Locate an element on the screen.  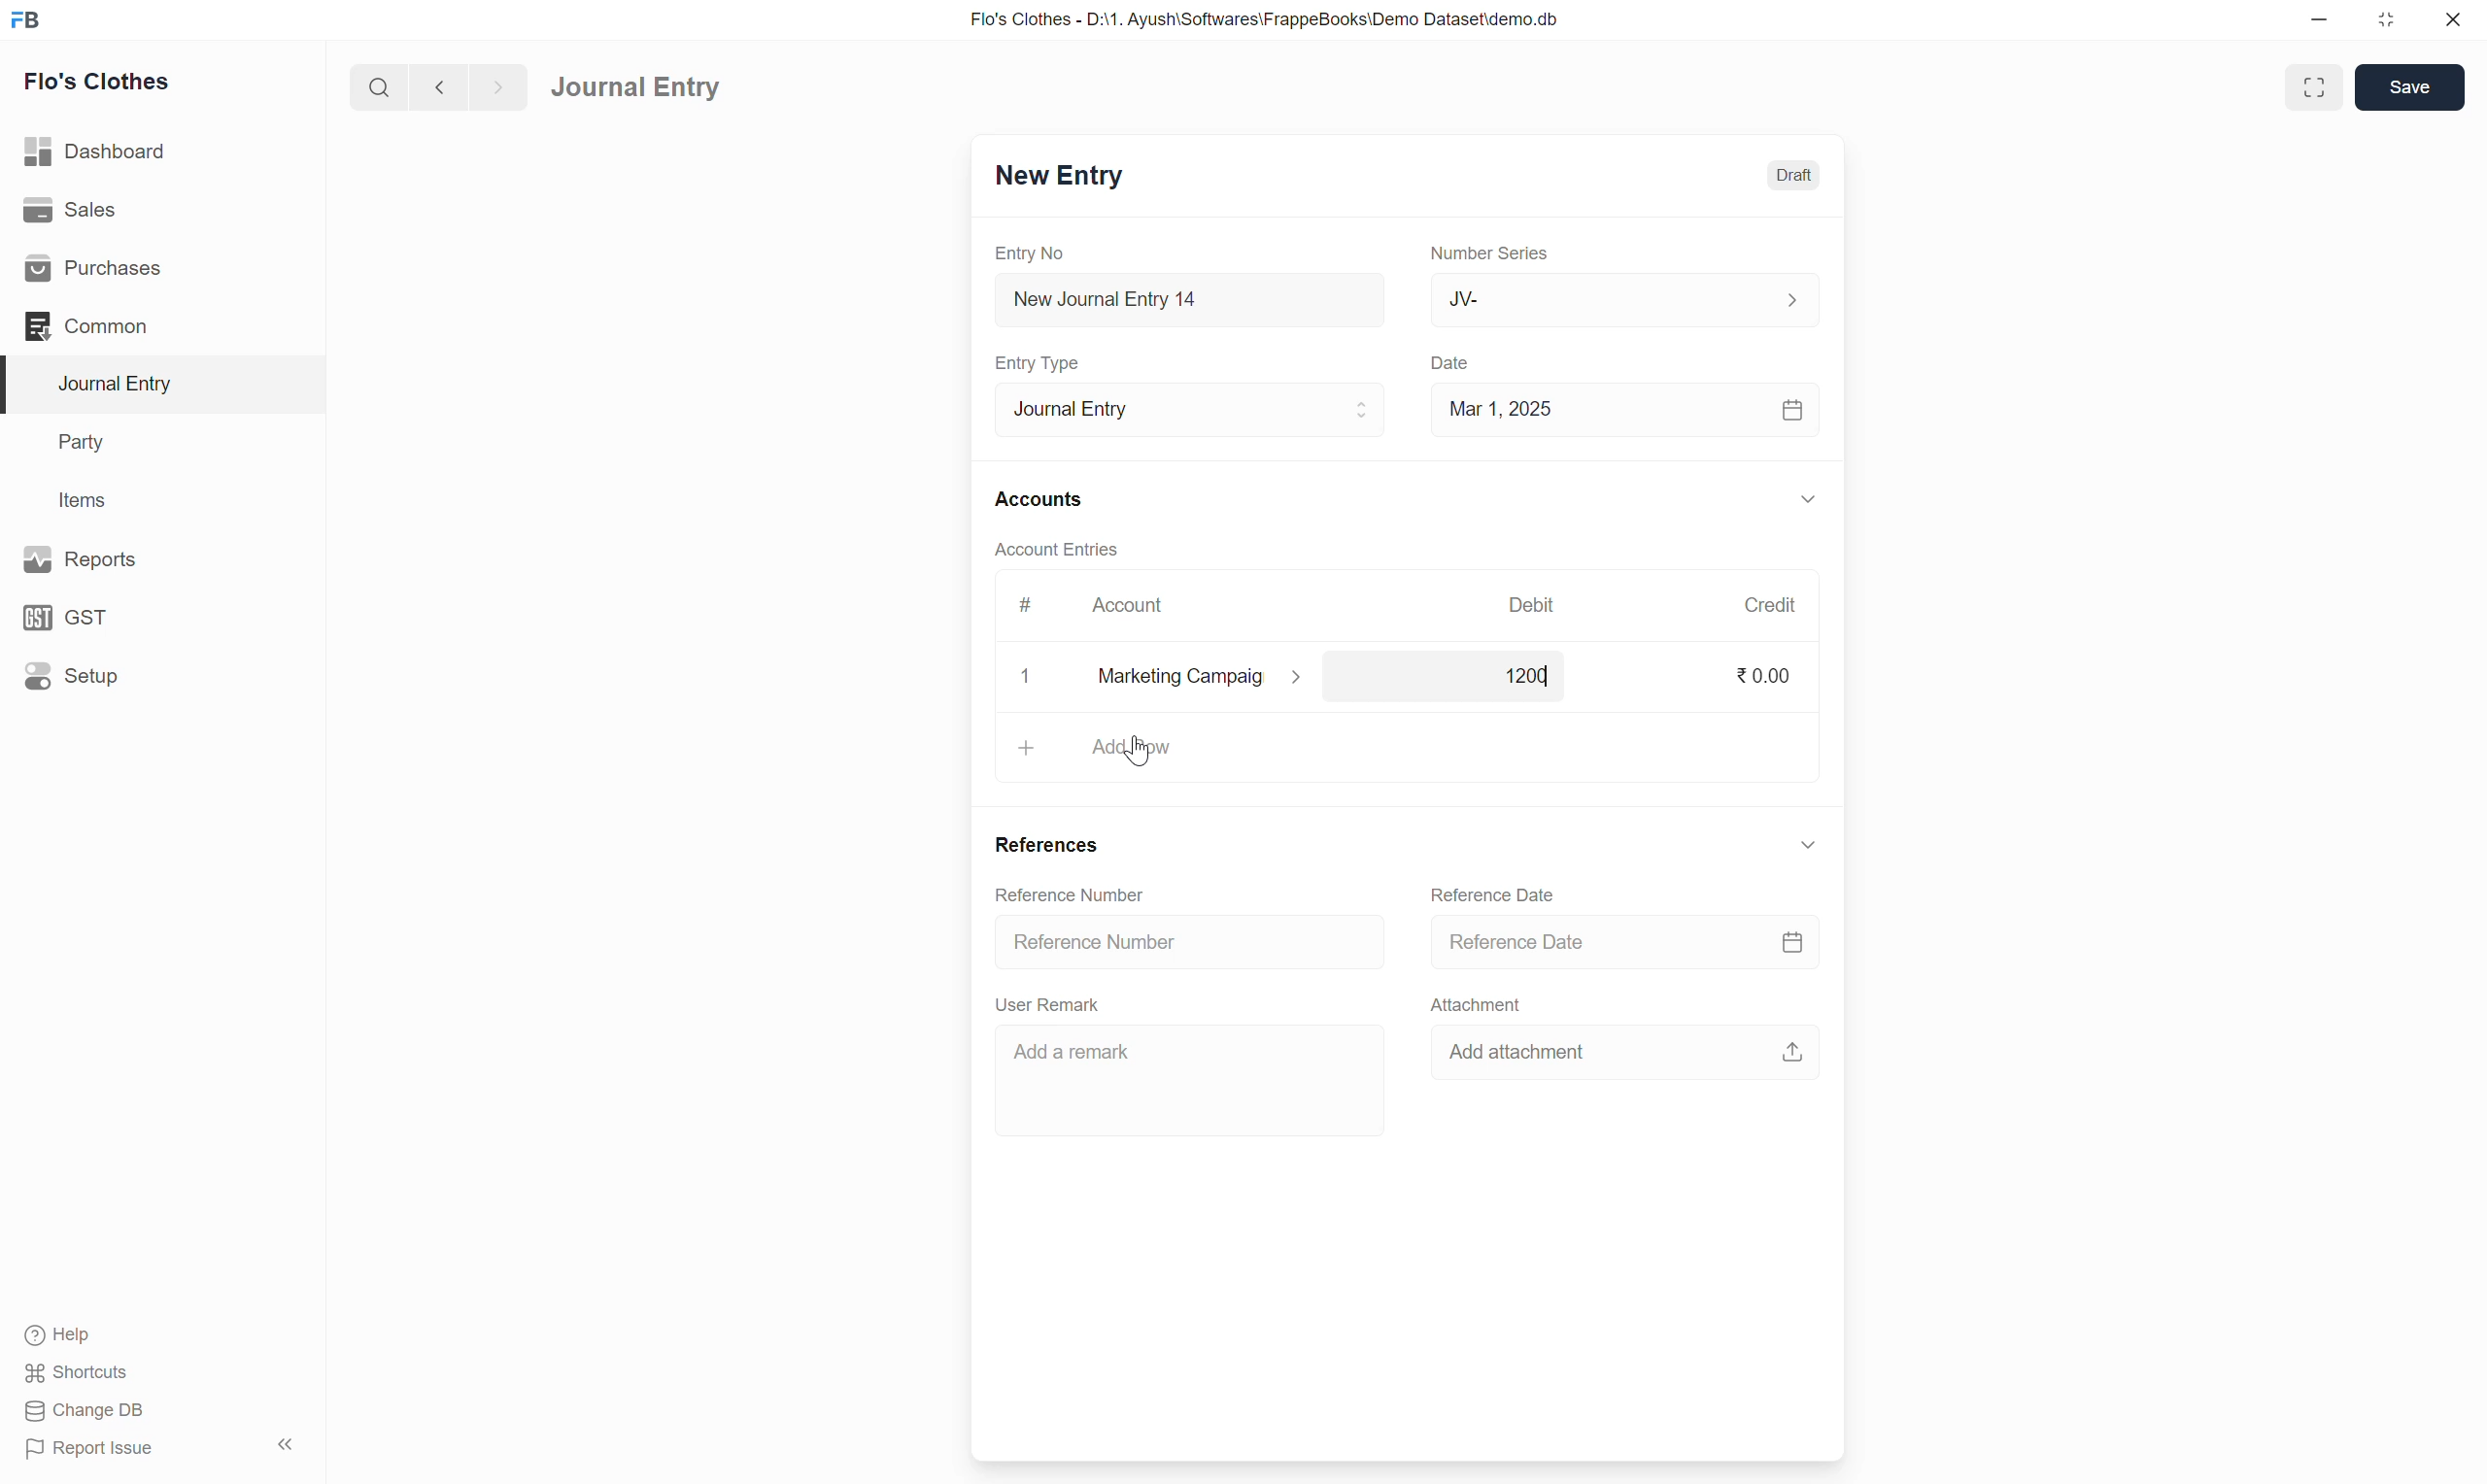
close is located at coordinates (2453, 19).